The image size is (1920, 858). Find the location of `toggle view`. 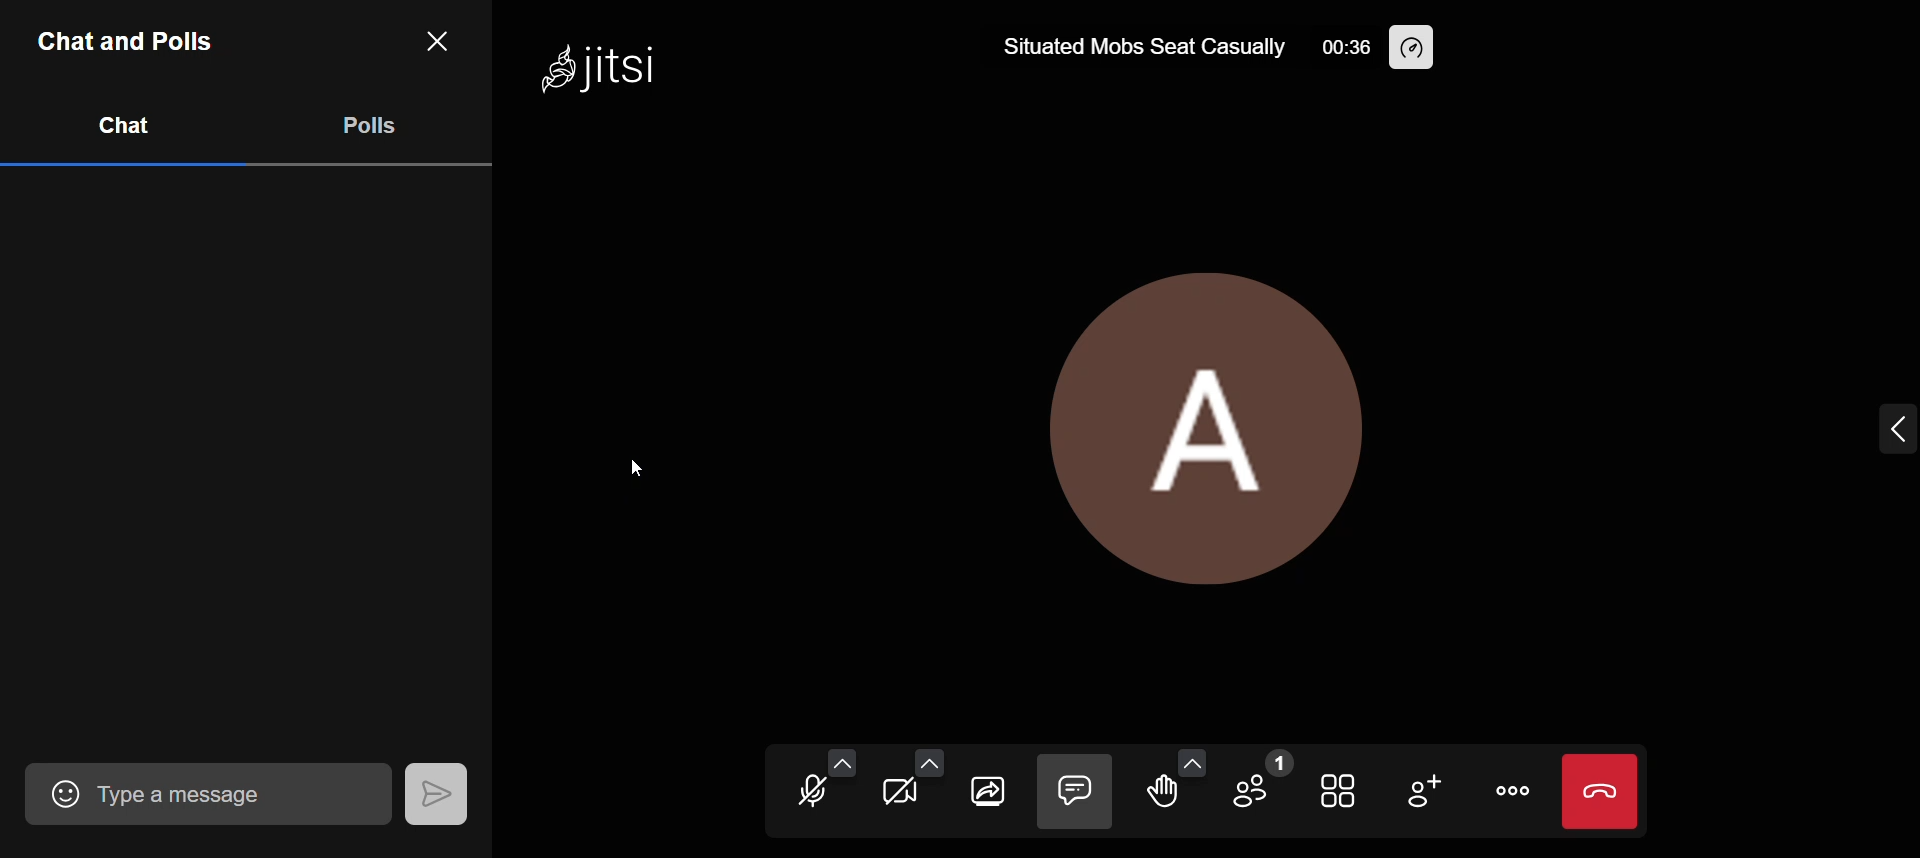

toggle view is located at coordinates (1334, 786).